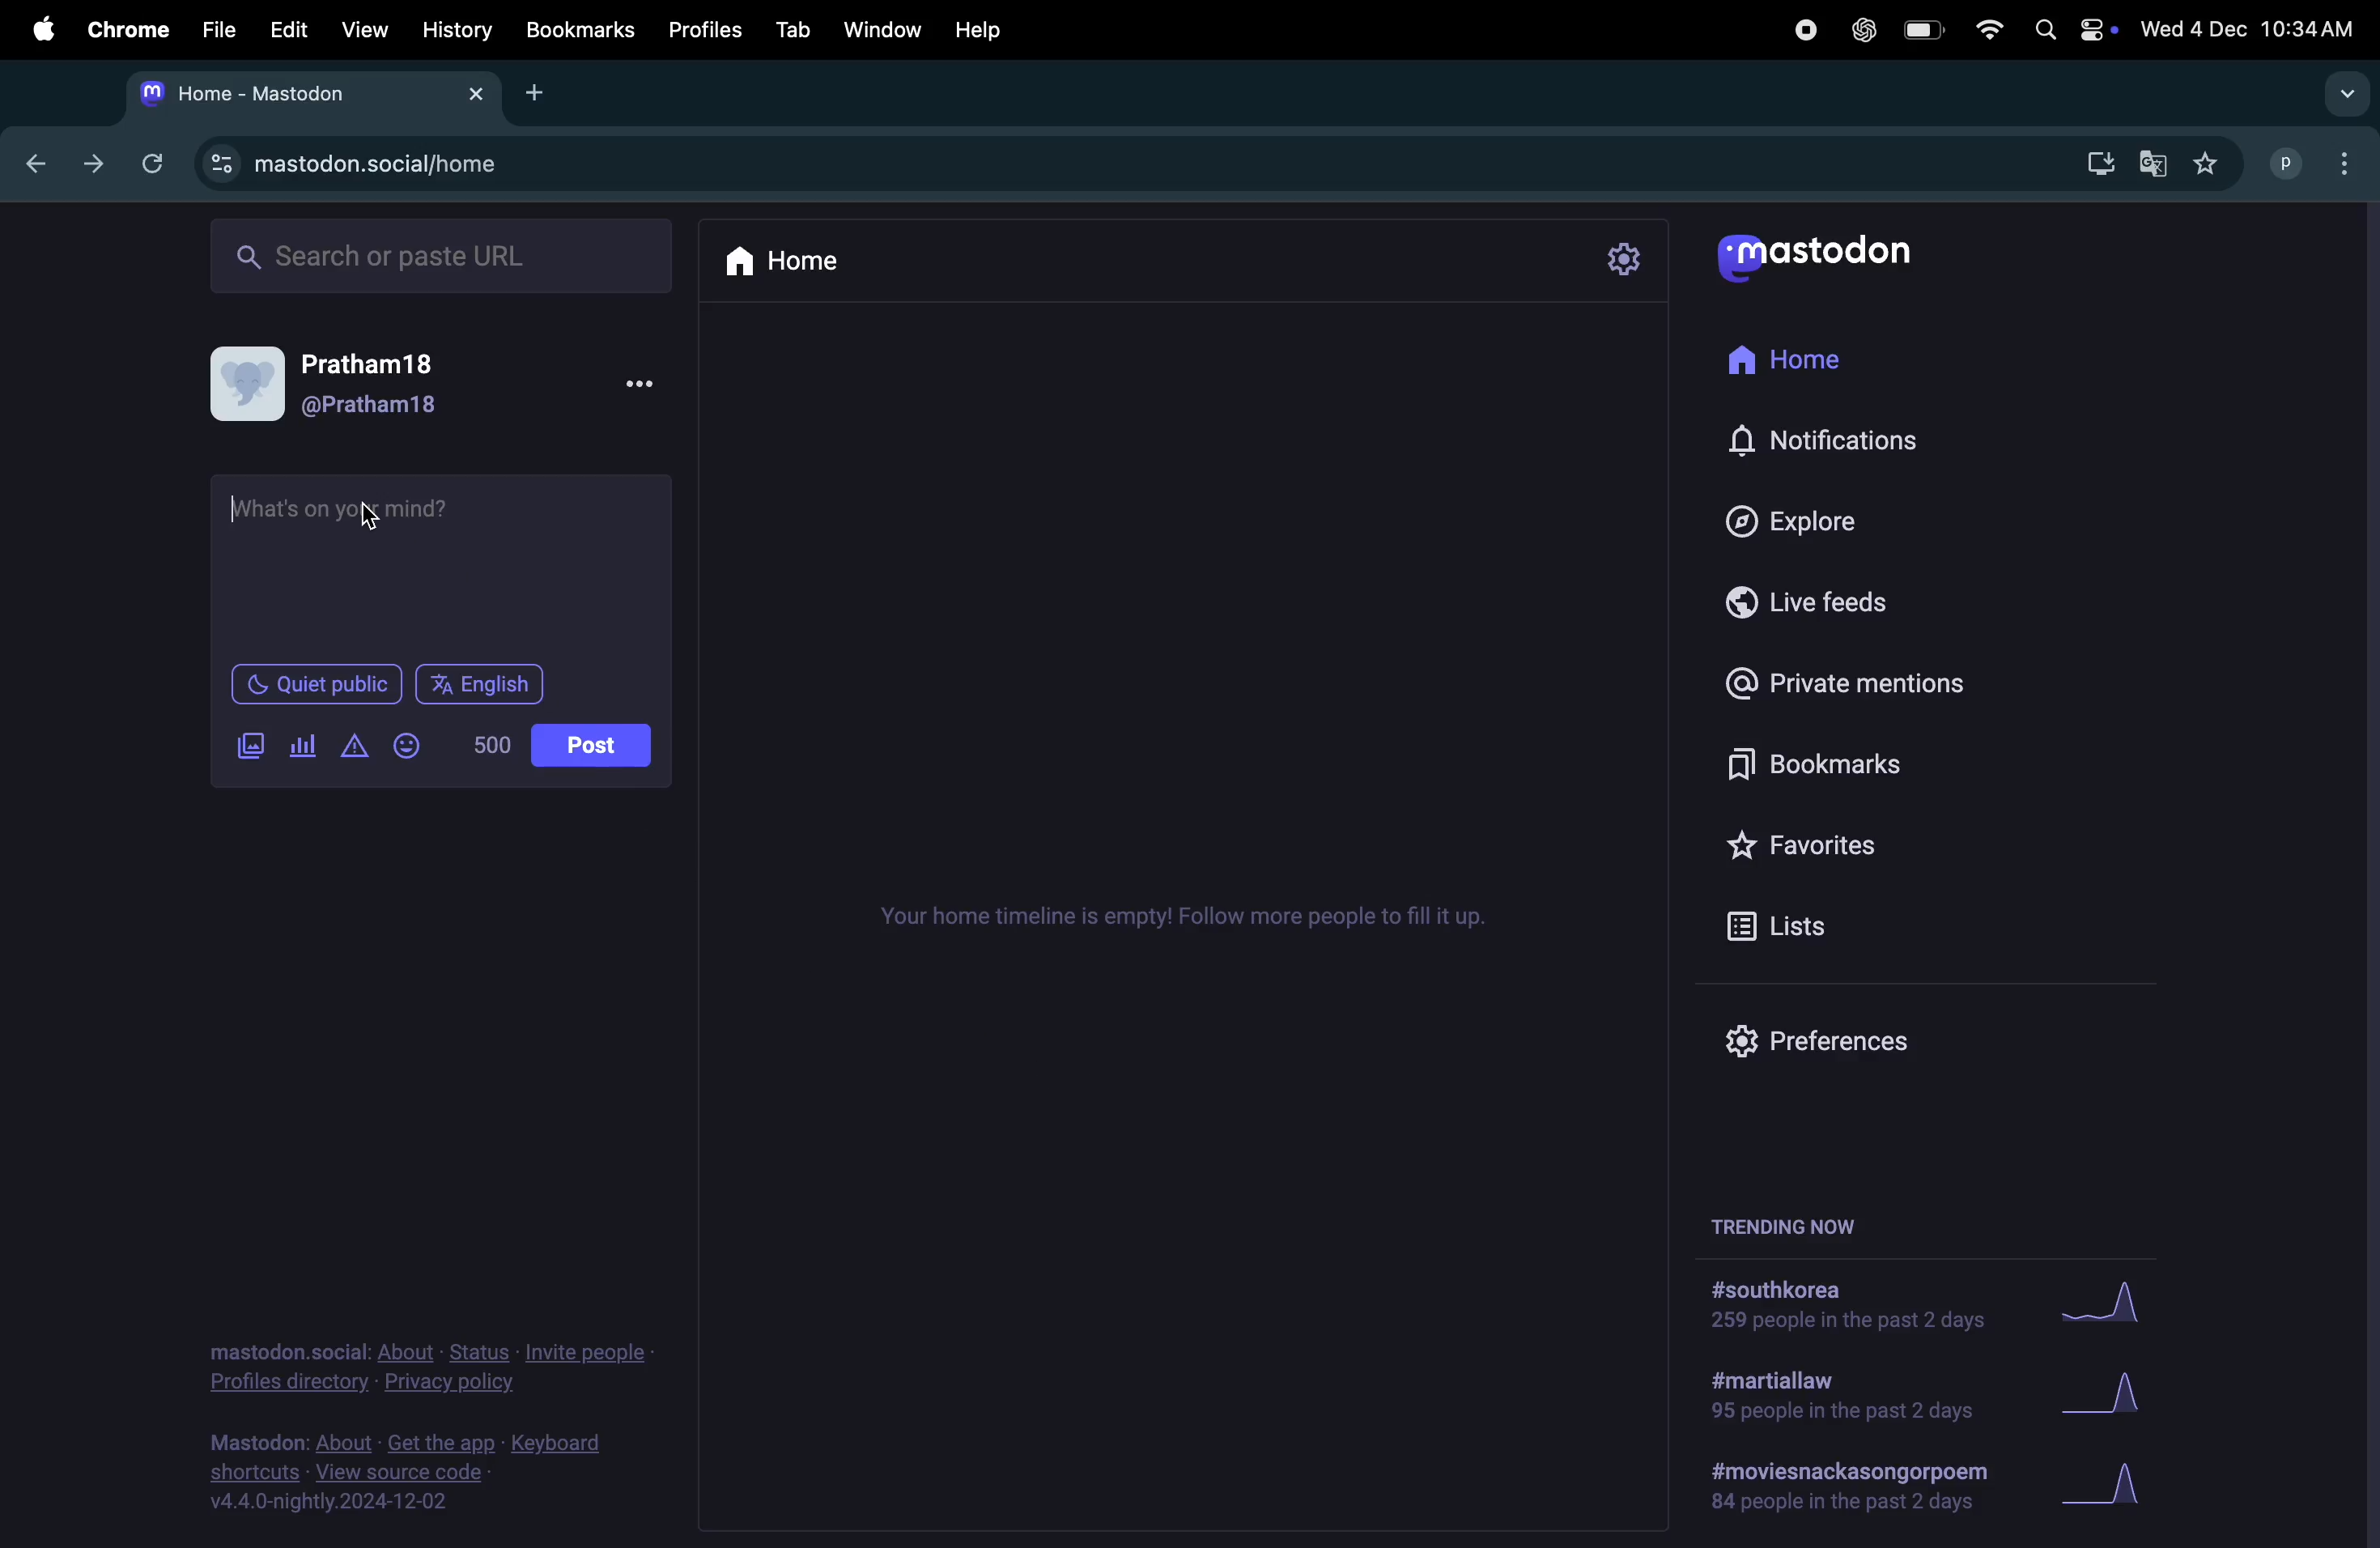  I want to click on Search or paste url, so click(445, 255).